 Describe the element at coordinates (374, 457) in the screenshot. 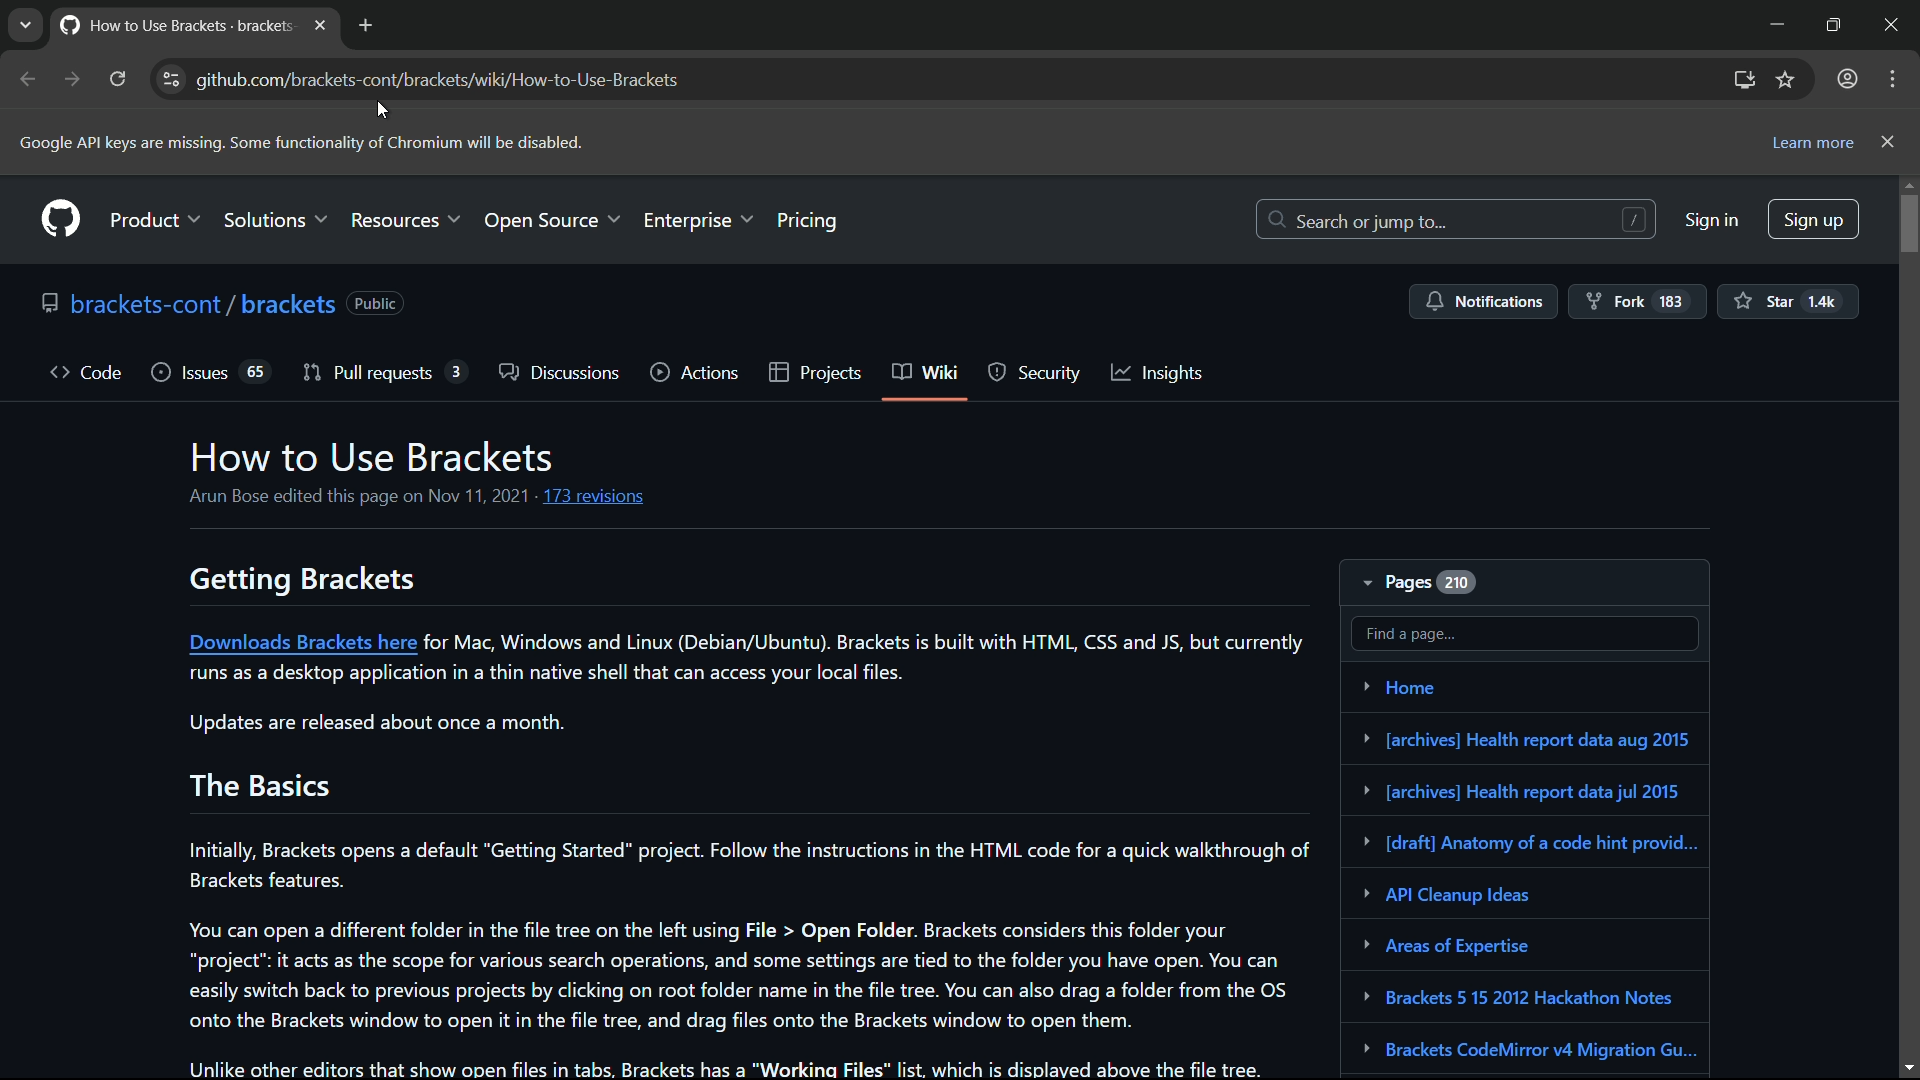

I see `how to use brackets` at that location.